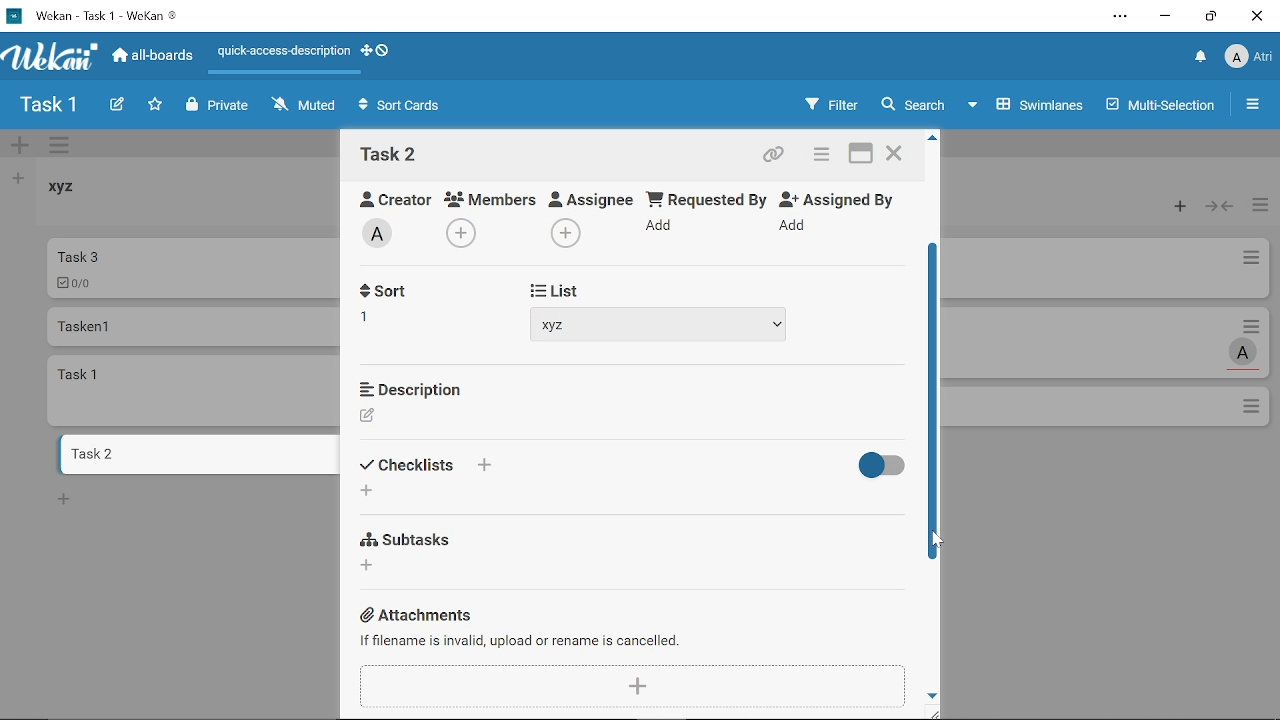  I want to click on Creator, so click(388, 196).